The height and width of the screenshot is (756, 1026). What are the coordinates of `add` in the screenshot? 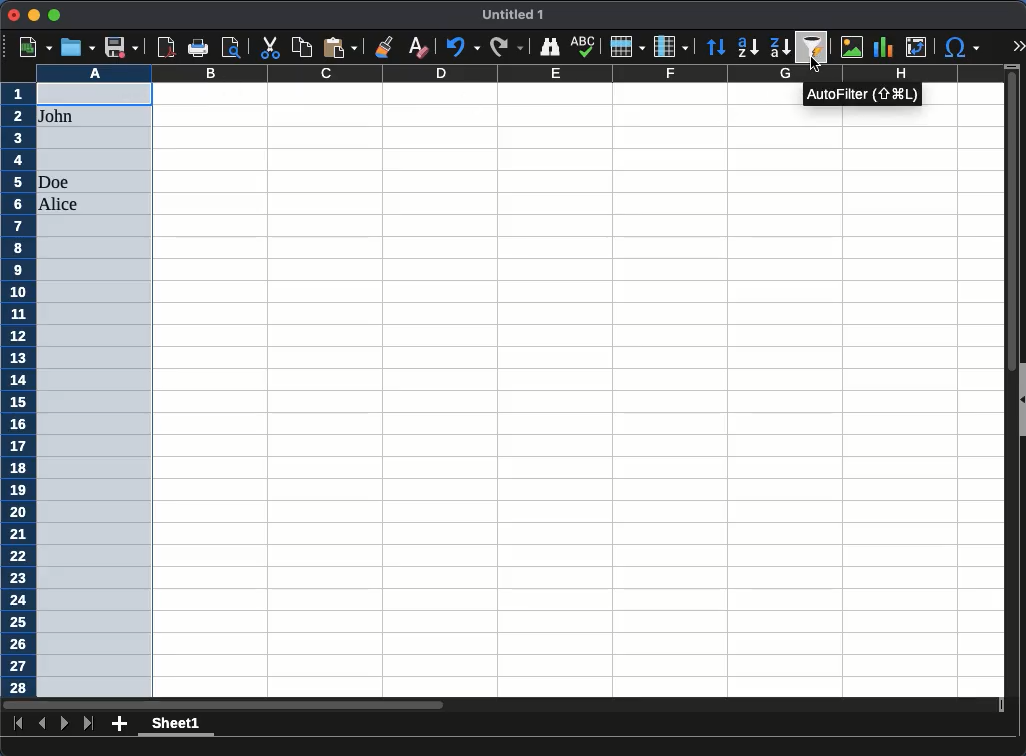 It's located at (120, 723).